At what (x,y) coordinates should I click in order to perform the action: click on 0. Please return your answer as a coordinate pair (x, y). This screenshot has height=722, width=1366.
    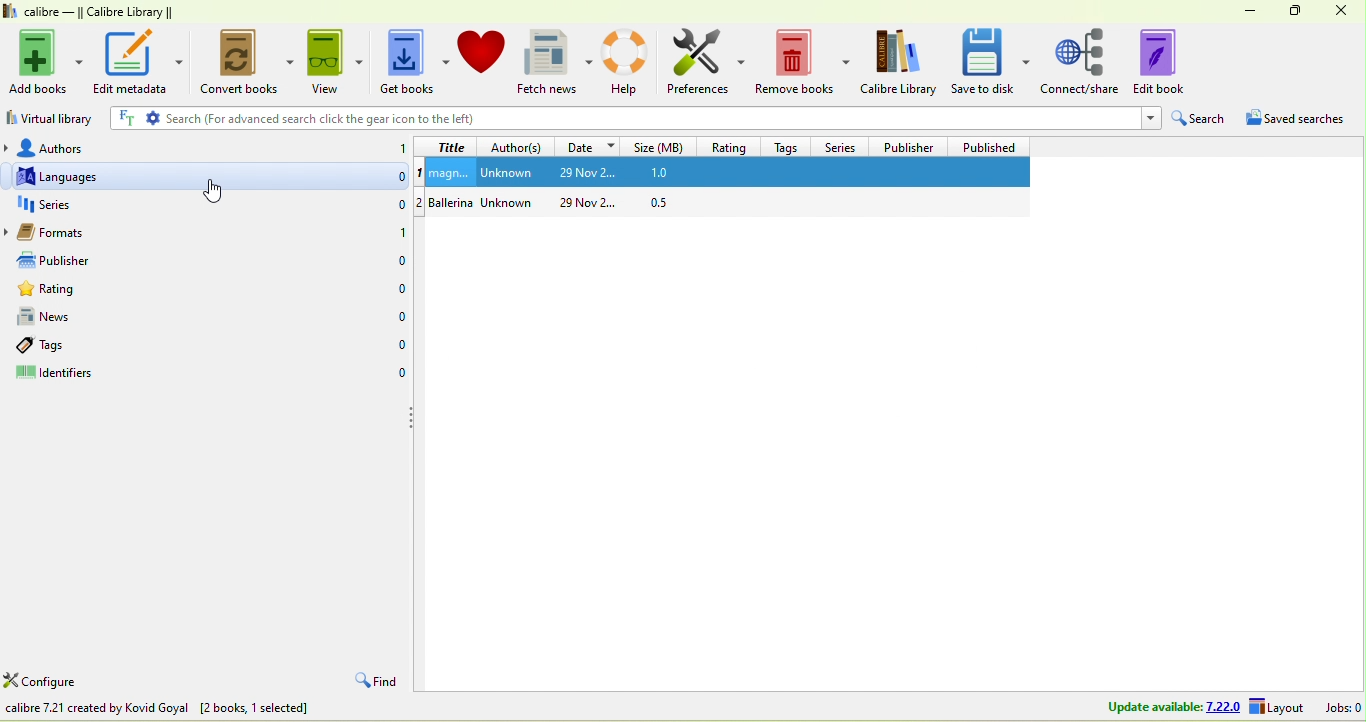
    Looking at the image, I should click on (400, 264).